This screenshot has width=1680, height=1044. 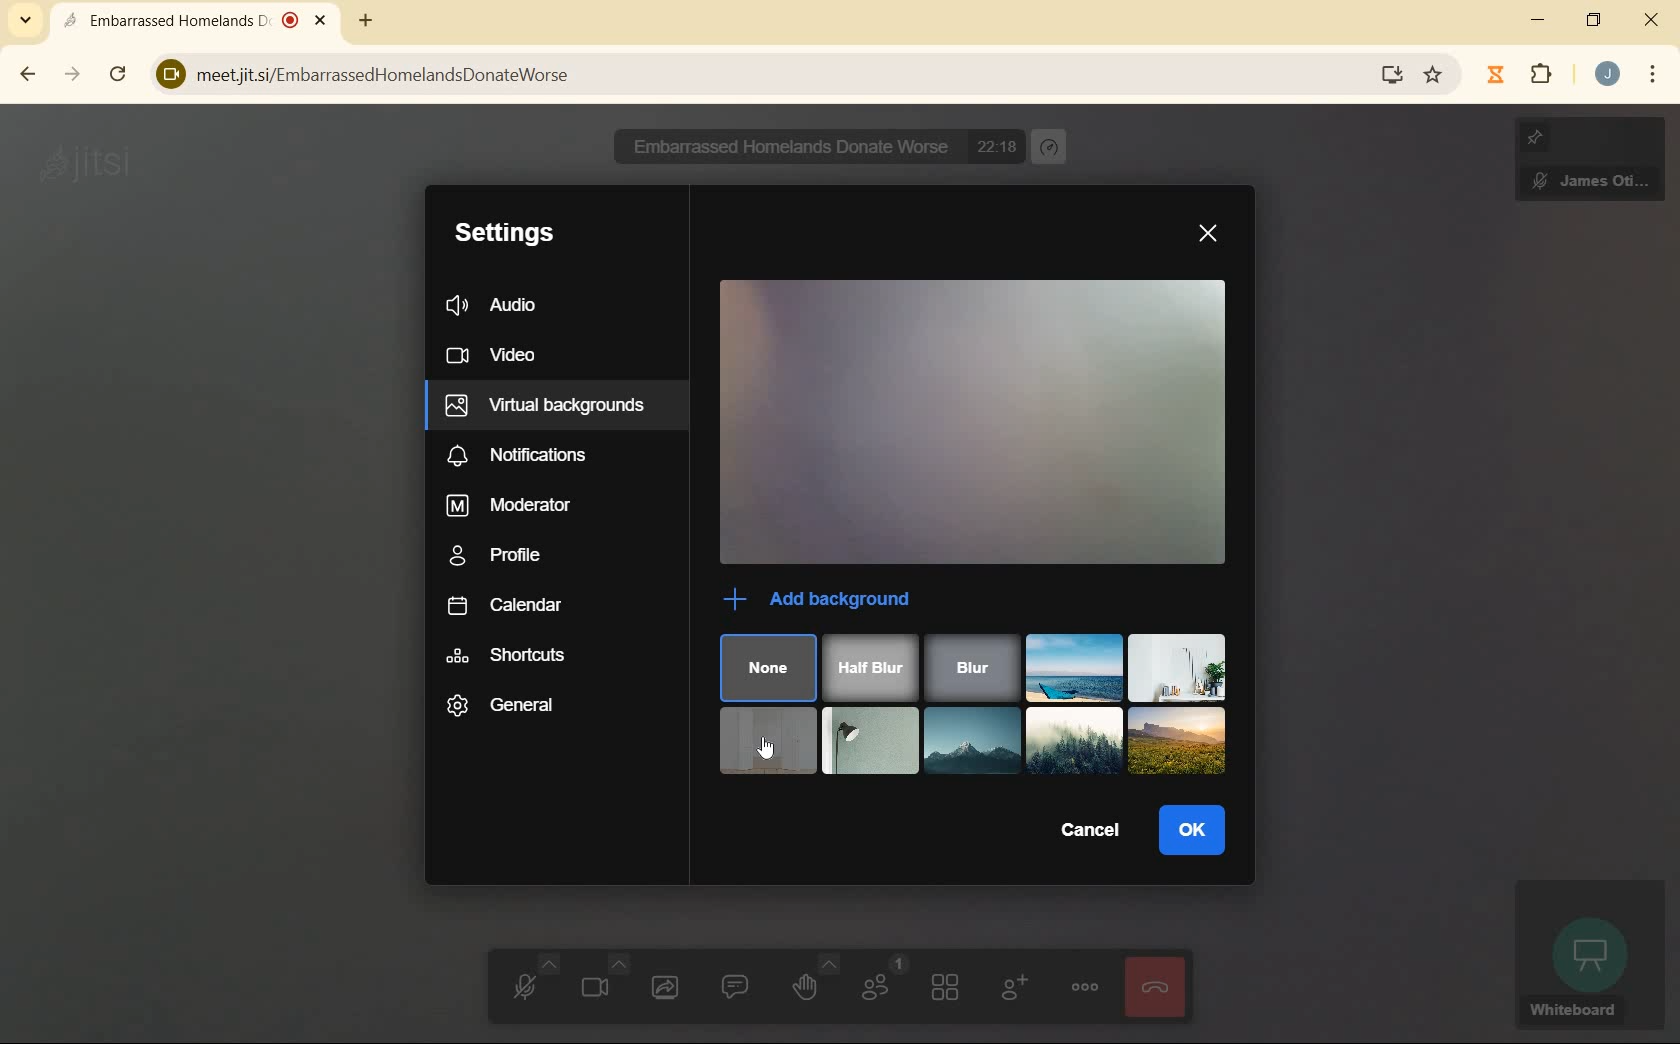 I want to click on video, so click(x=494, y=358).